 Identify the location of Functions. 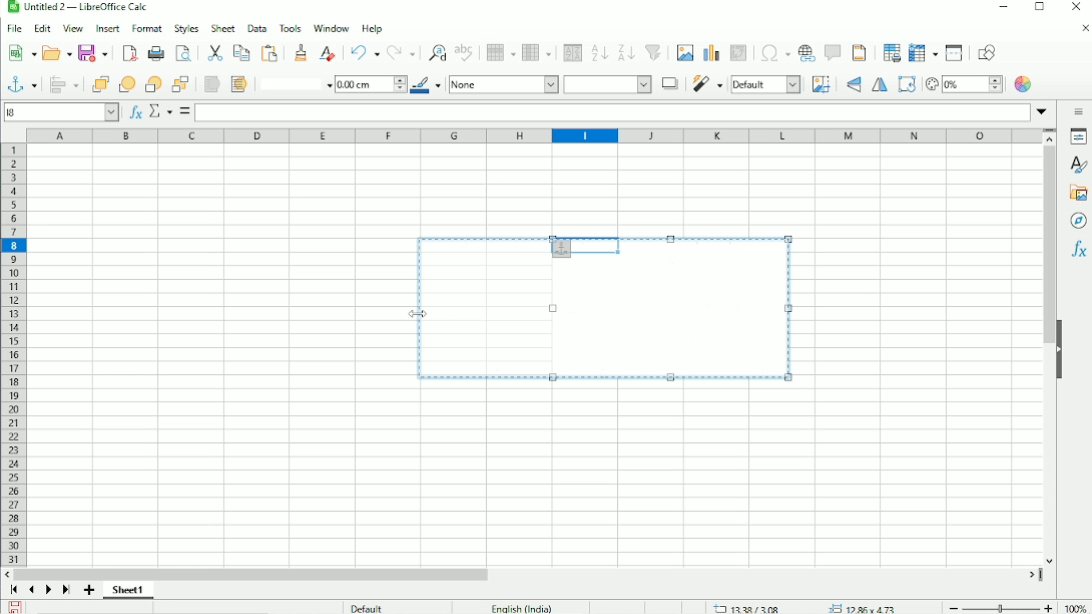
(1078, 251).